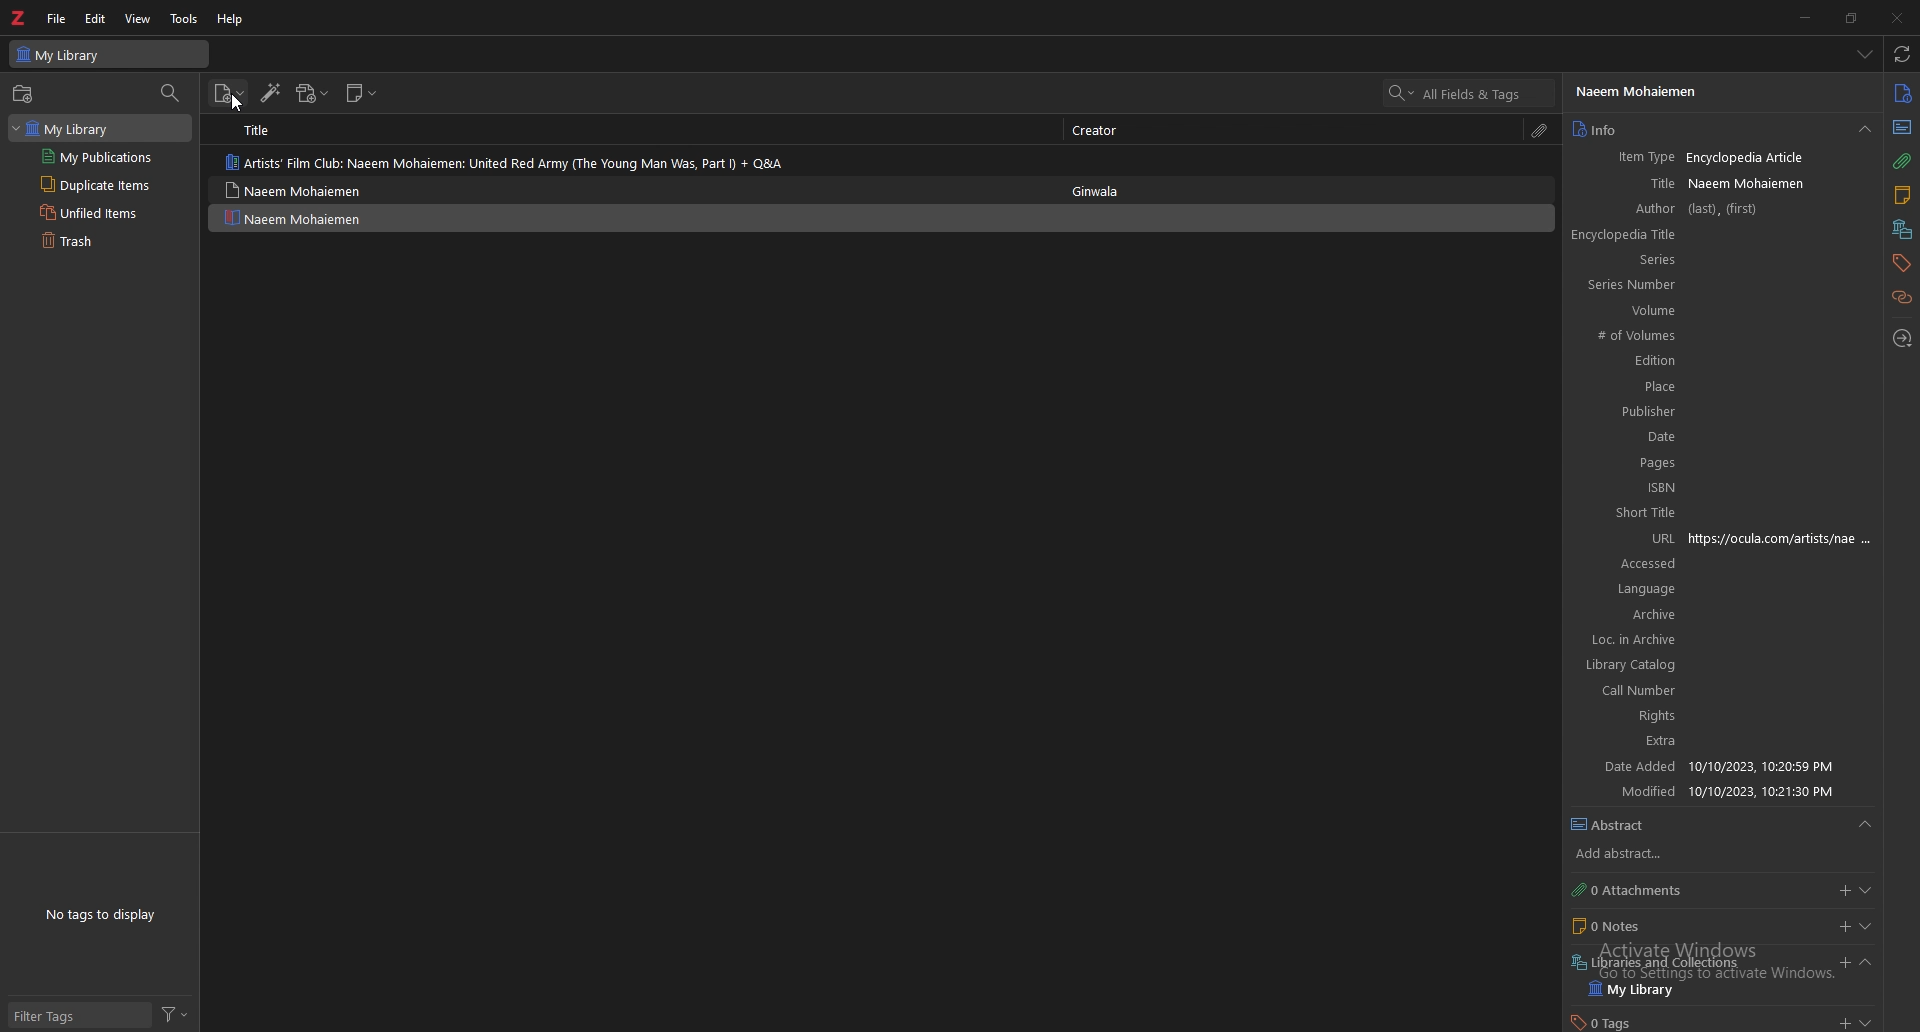  Describe the element at coordinates (1865, 131) in the screenshot. I see `drop down` at that location.